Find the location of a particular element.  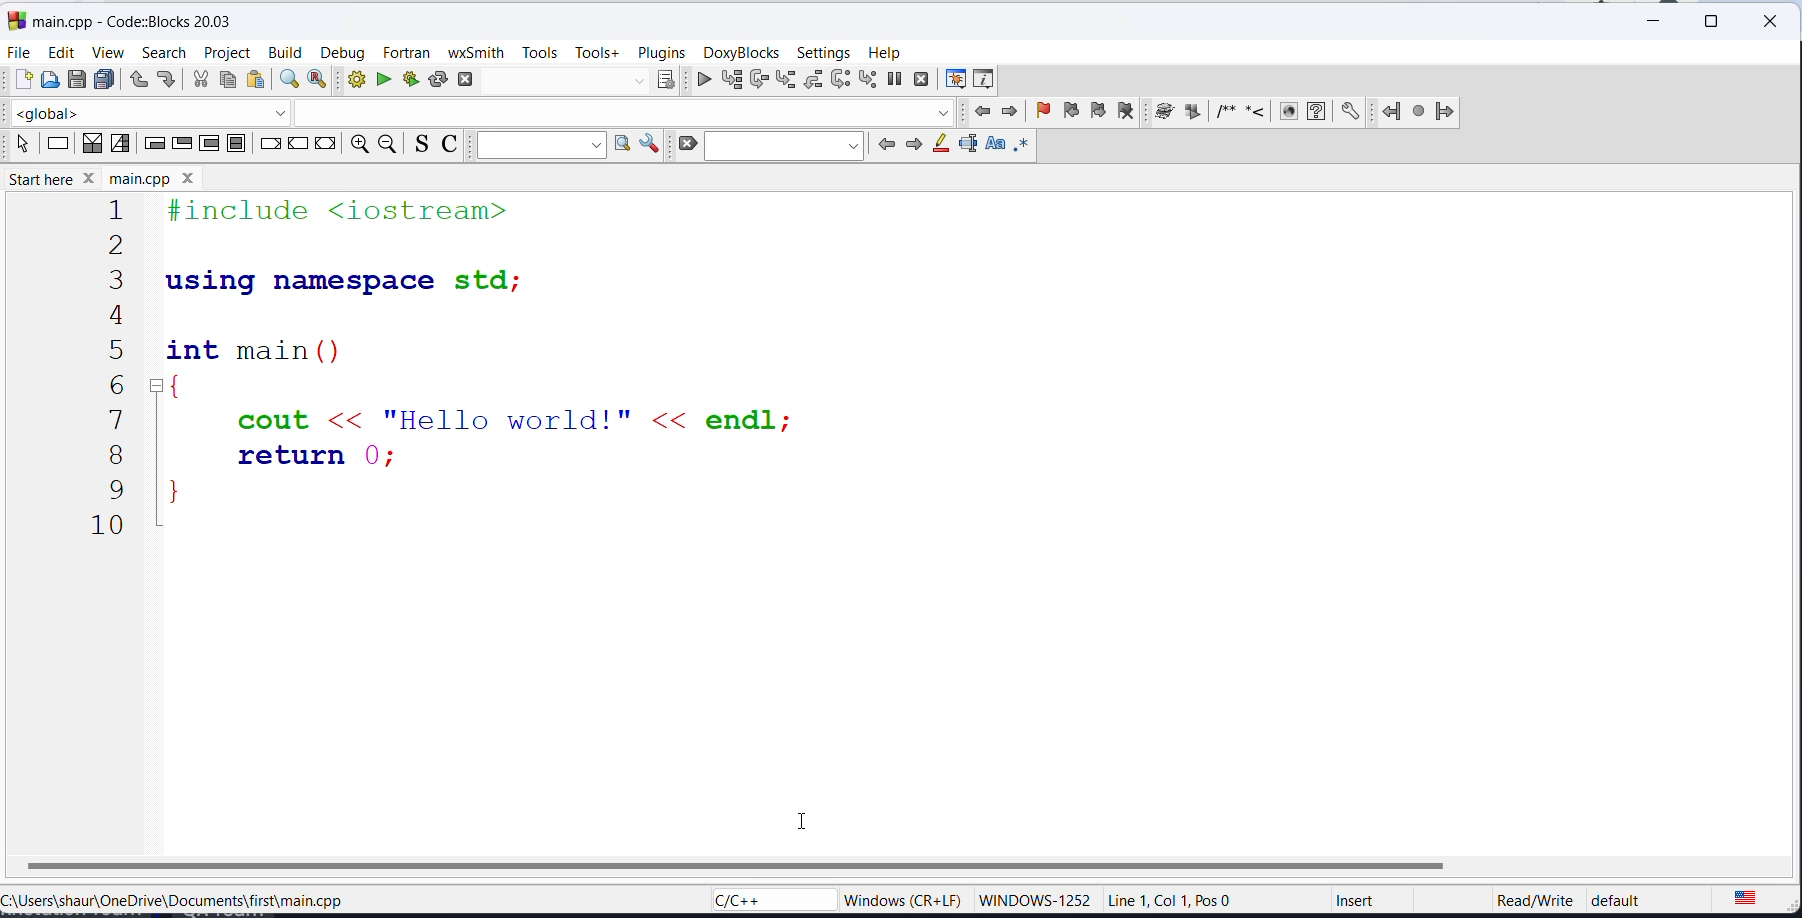

match case is located at coordinates (995, 146).